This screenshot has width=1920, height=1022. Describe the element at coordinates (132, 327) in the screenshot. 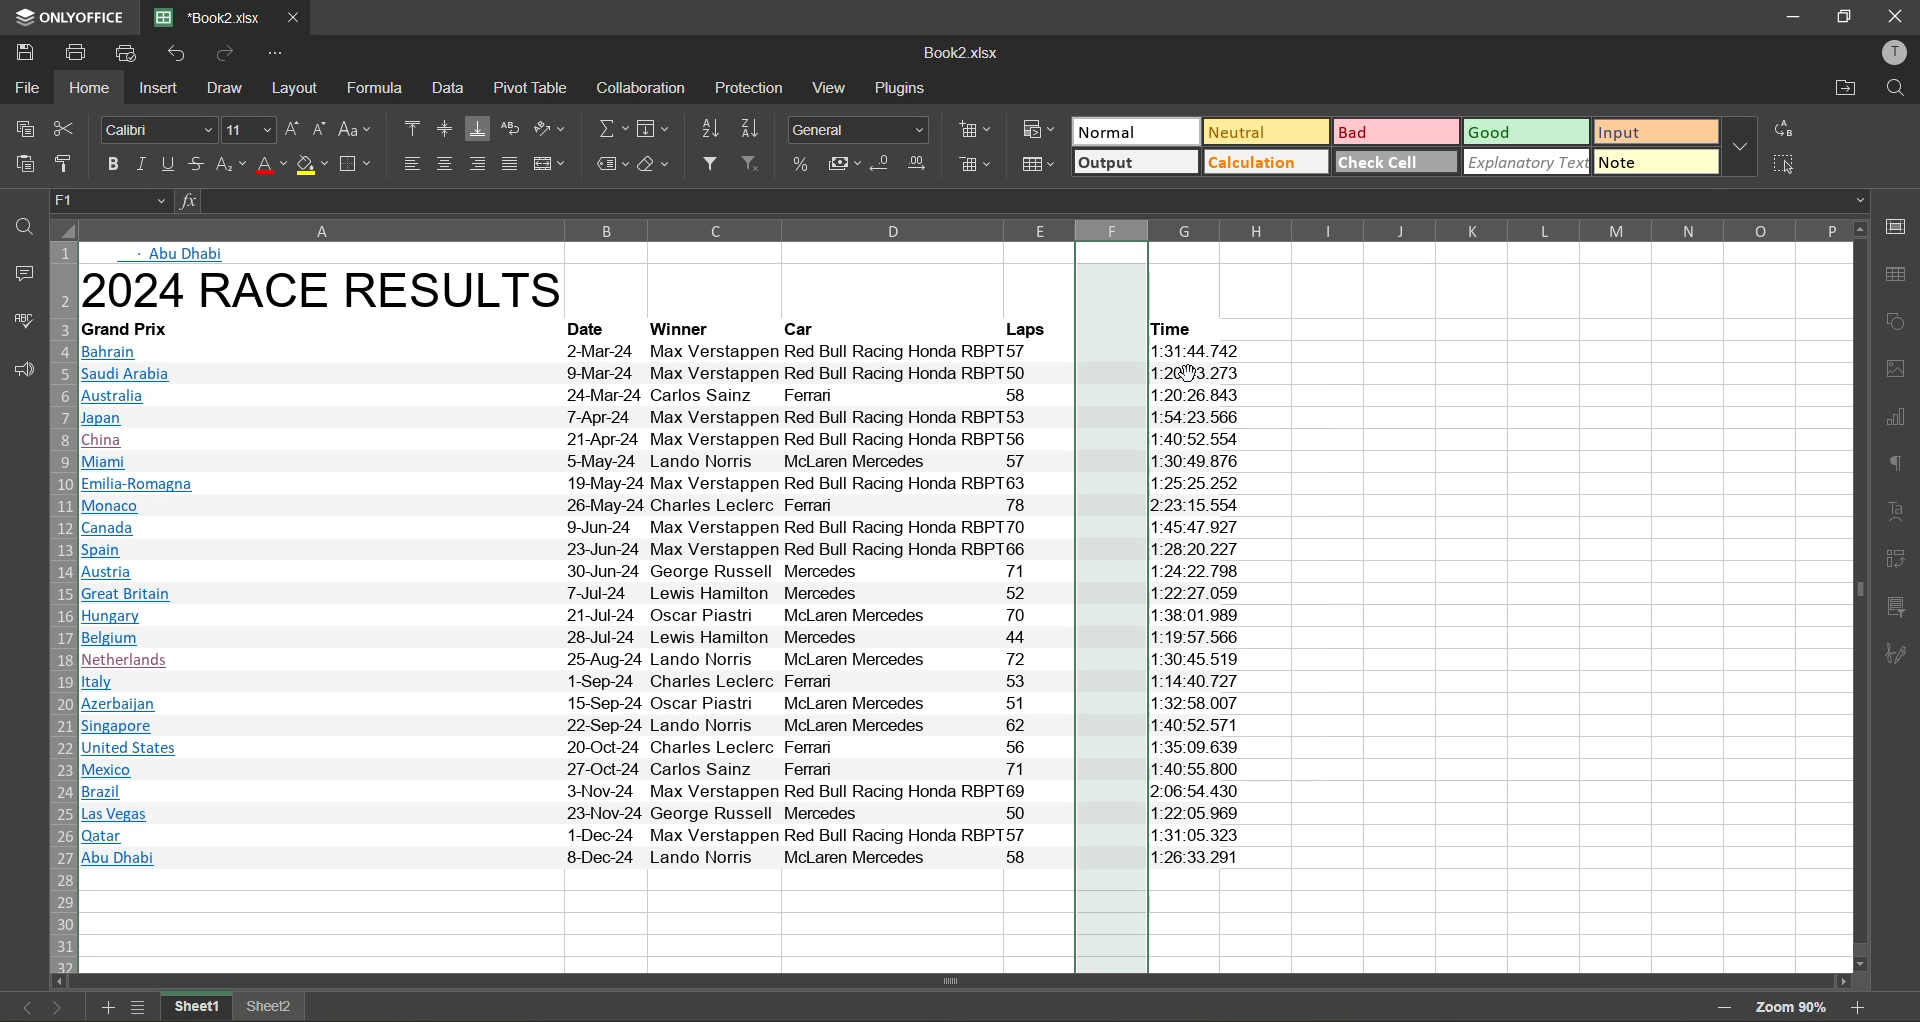

I see `| Grand Prix` at that location.